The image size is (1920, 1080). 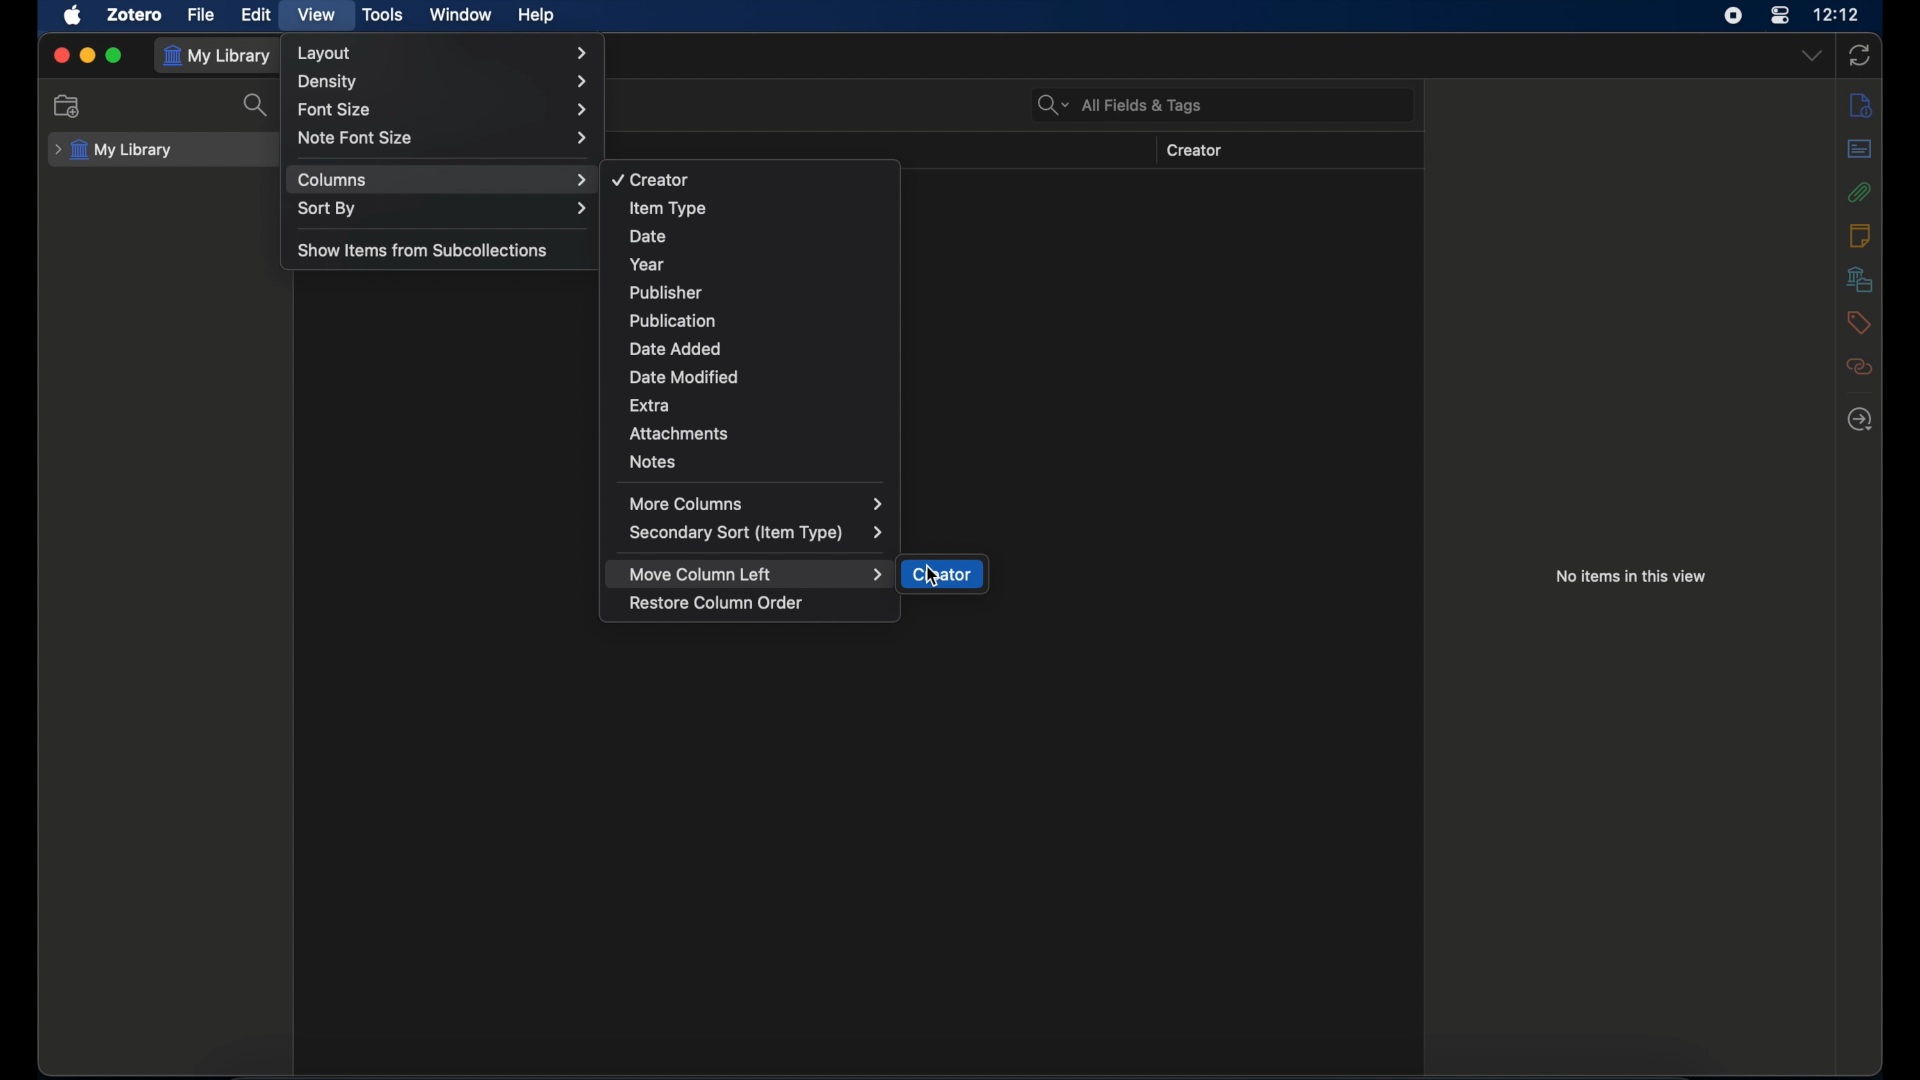 I want to click on new collection, so click(x=67, y=105).